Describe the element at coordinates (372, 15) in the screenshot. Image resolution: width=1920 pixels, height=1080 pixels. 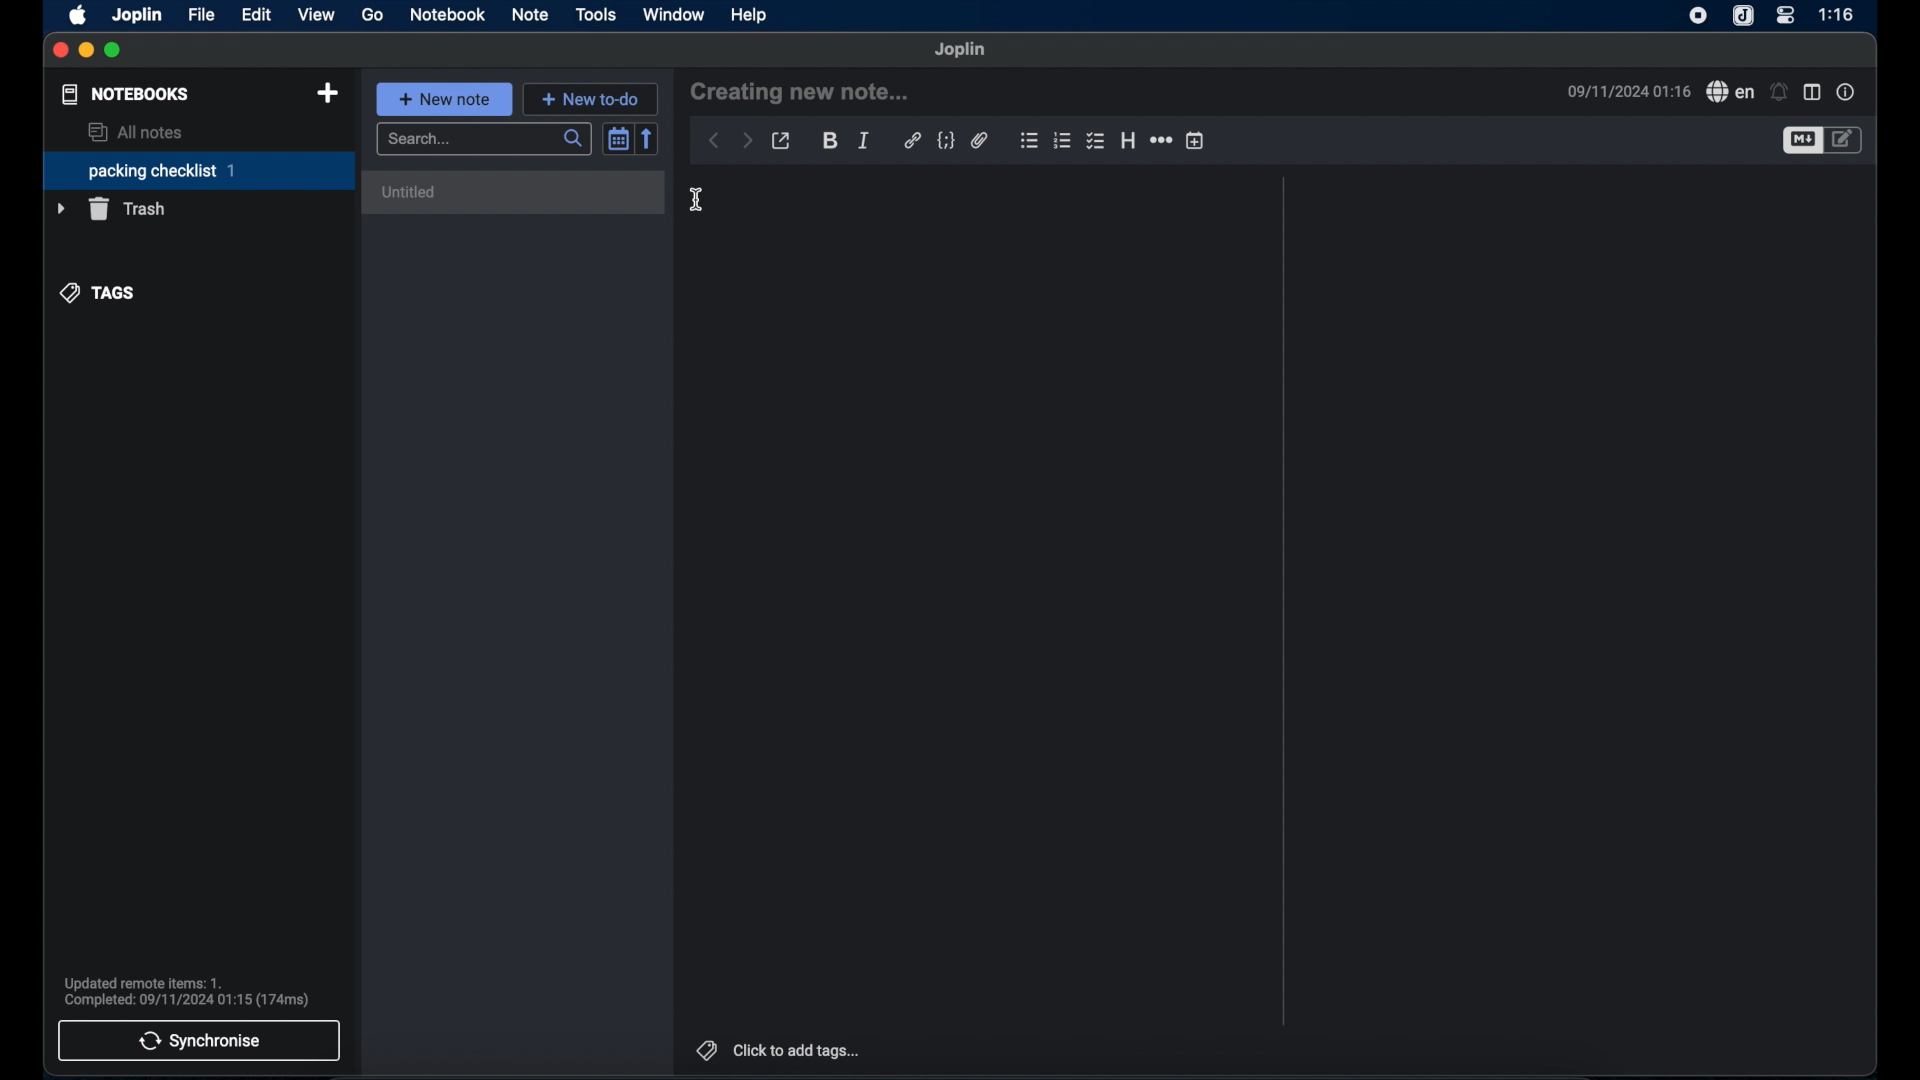
I see `go` at that location.